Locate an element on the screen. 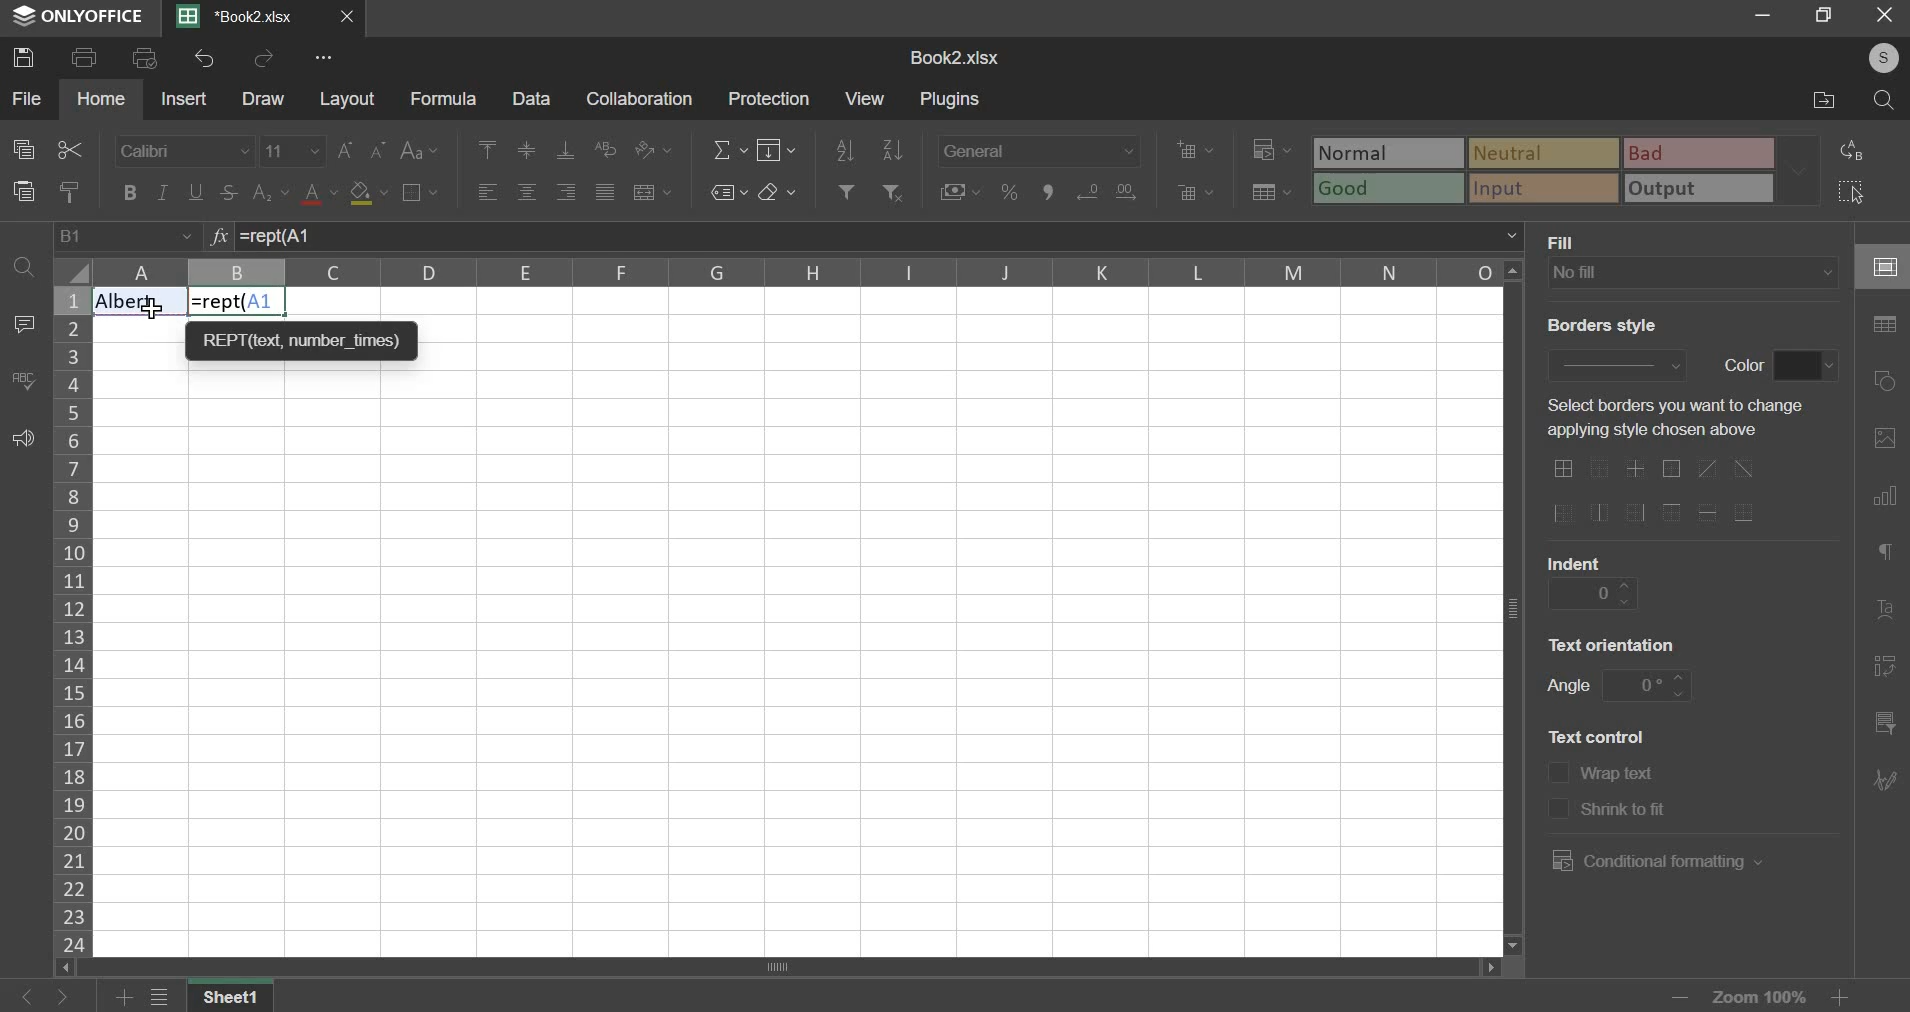 Image resolution: width=1910 pixels, height=1012 pixels. chart settings is located at coordinates (1885, 495).